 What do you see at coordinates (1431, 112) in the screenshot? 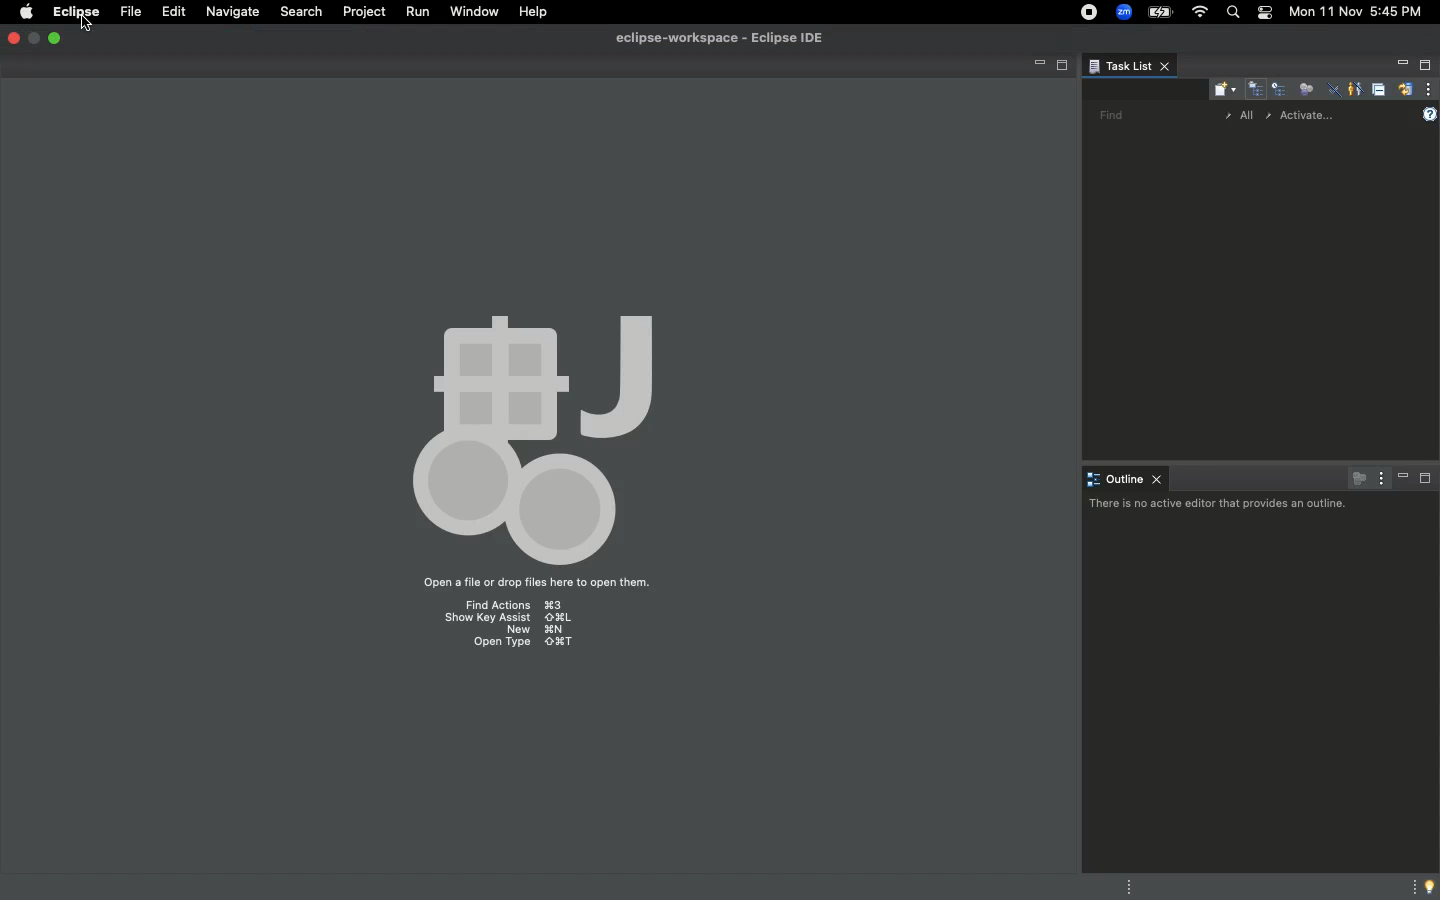
I see `Help` at bounding box center [1431, 112].